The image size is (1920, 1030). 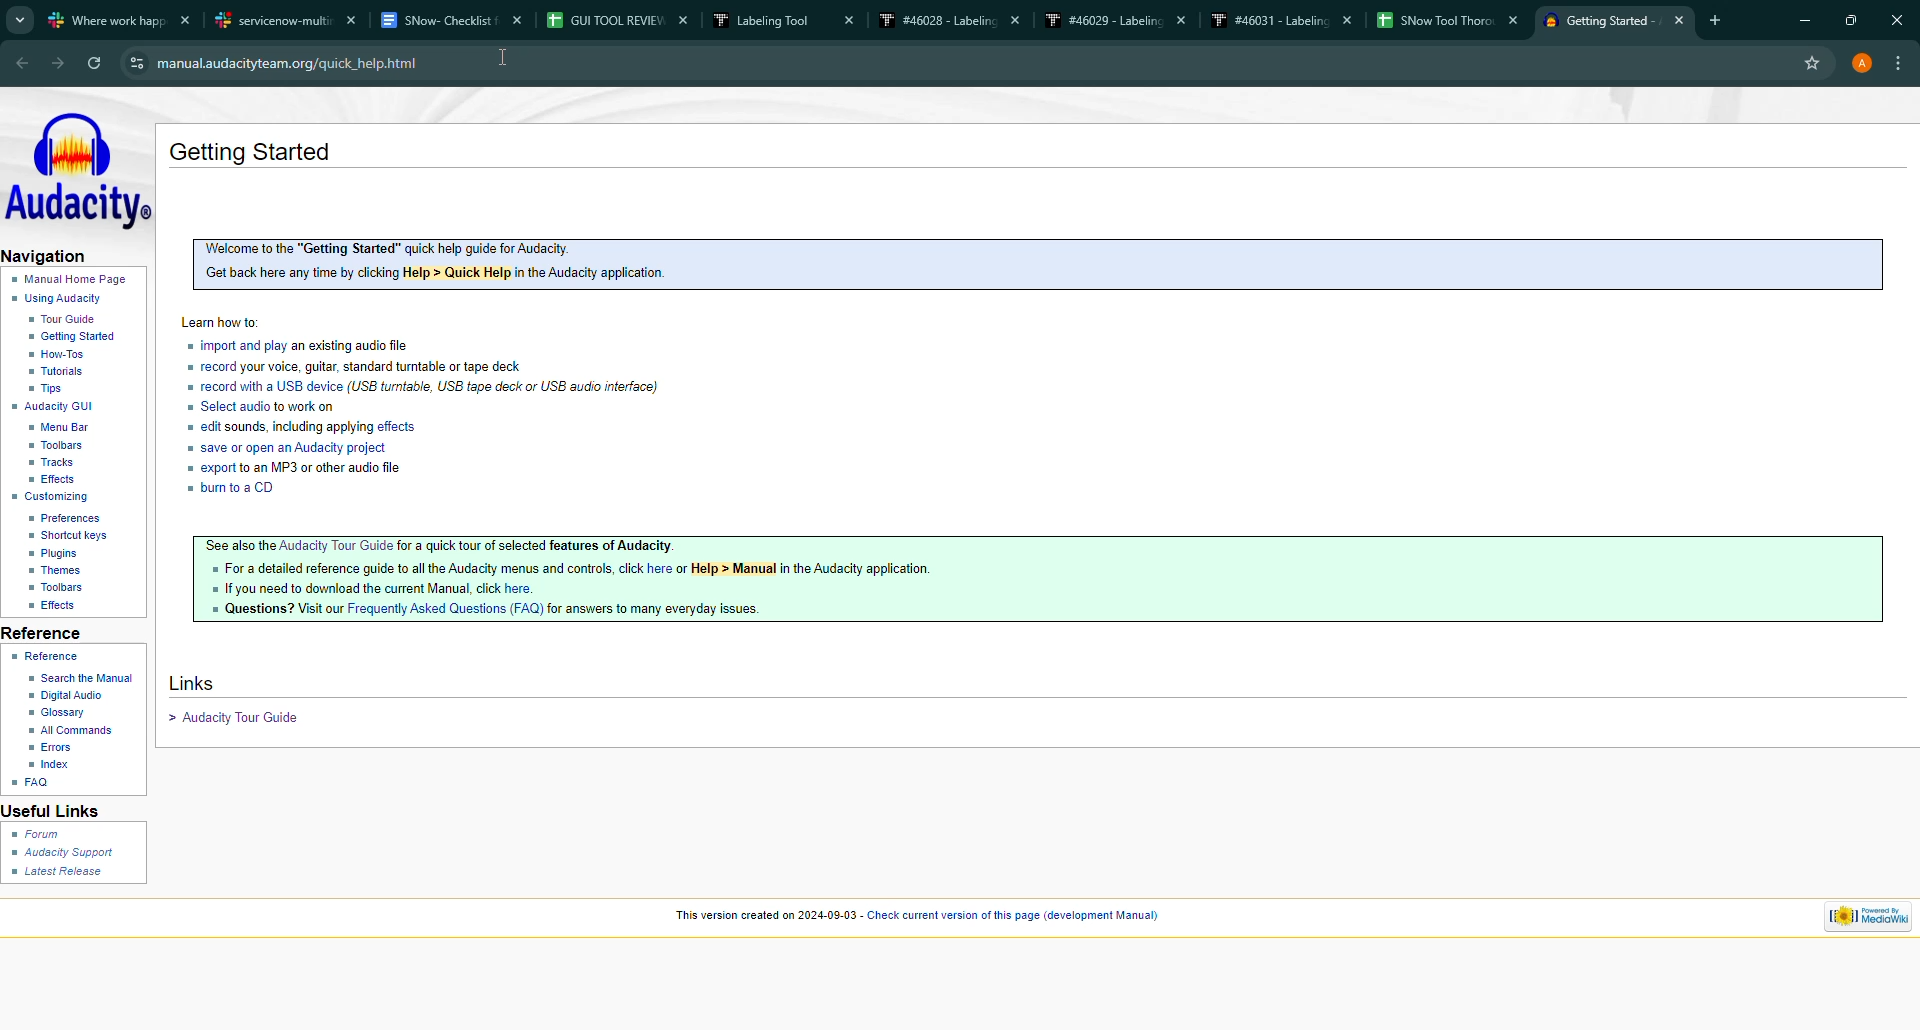 I want to click on SNow- Checklist , so click(x=450, y=21).